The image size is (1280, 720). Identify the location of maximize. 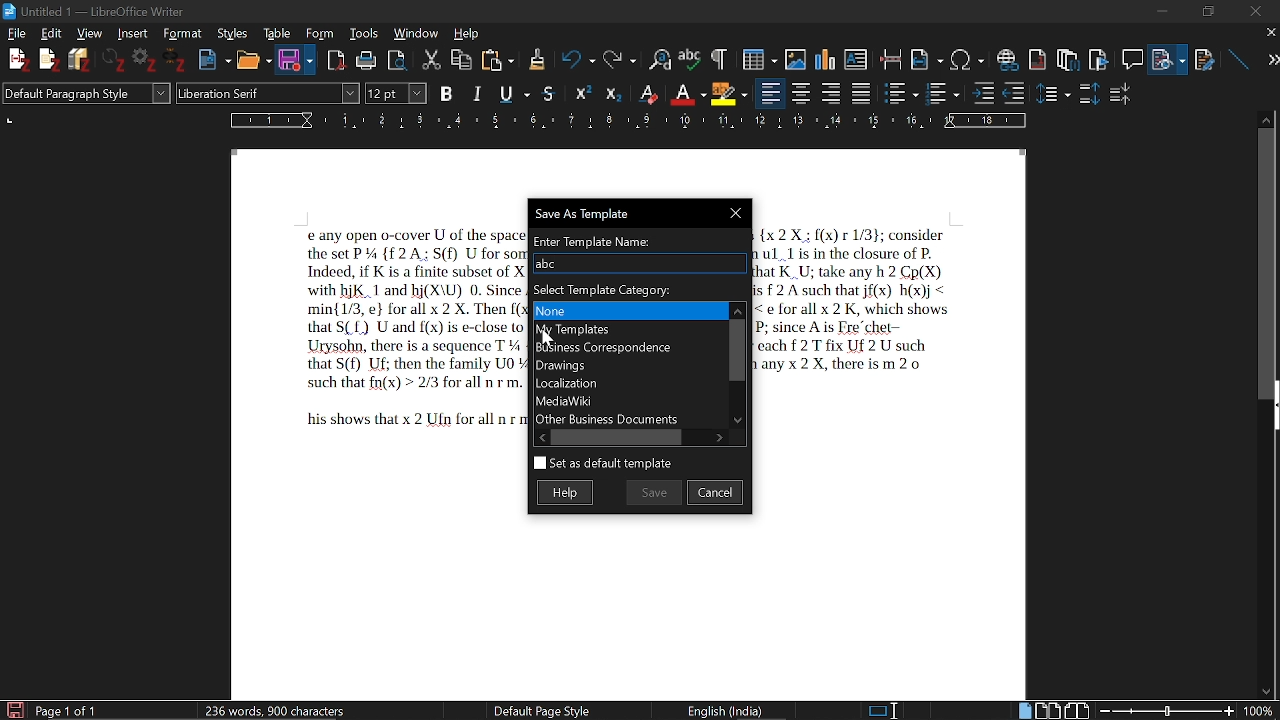
(1207, 10).